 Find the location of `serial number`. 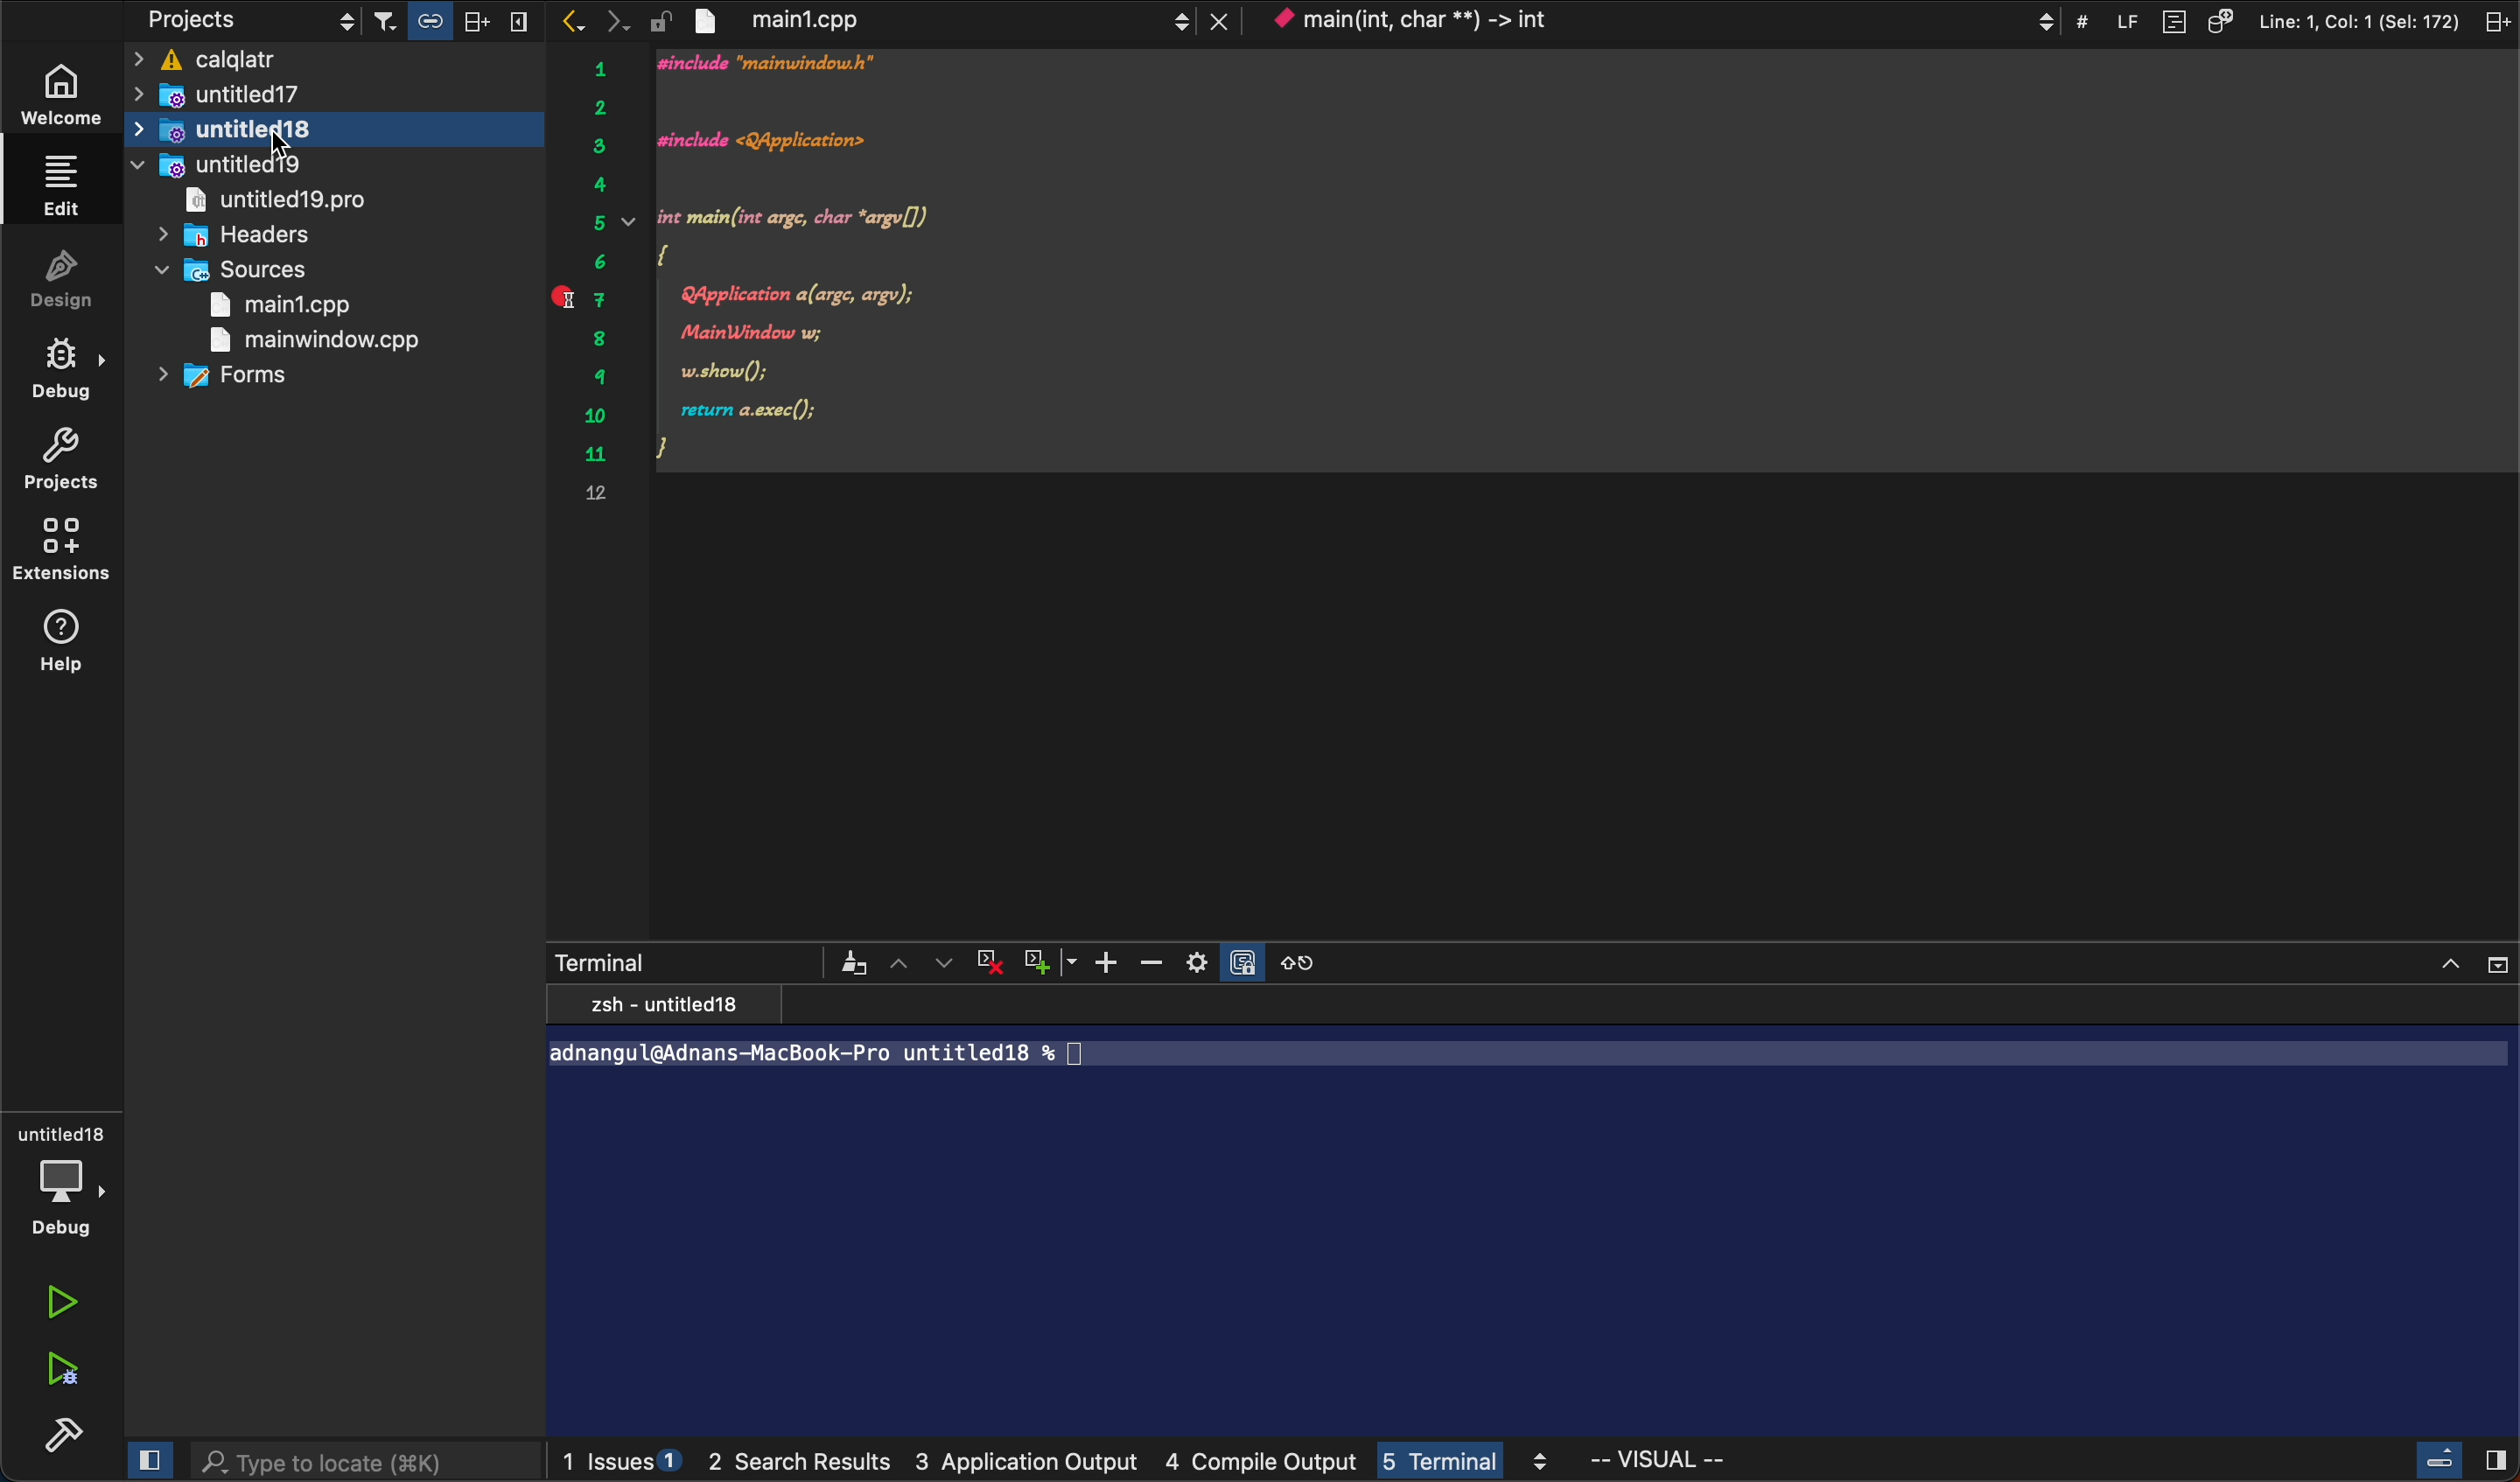

serial number is located at coordinates (604, 146).